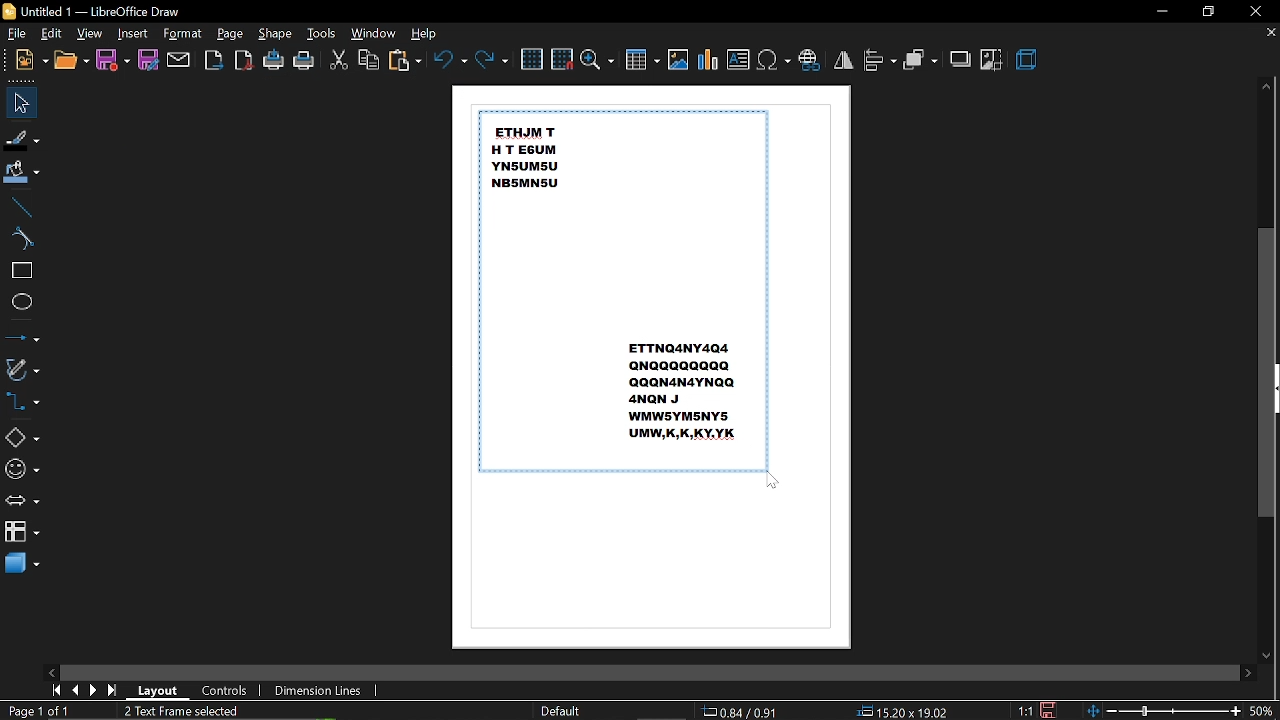  I want to click on insert table, so click(643, 62).